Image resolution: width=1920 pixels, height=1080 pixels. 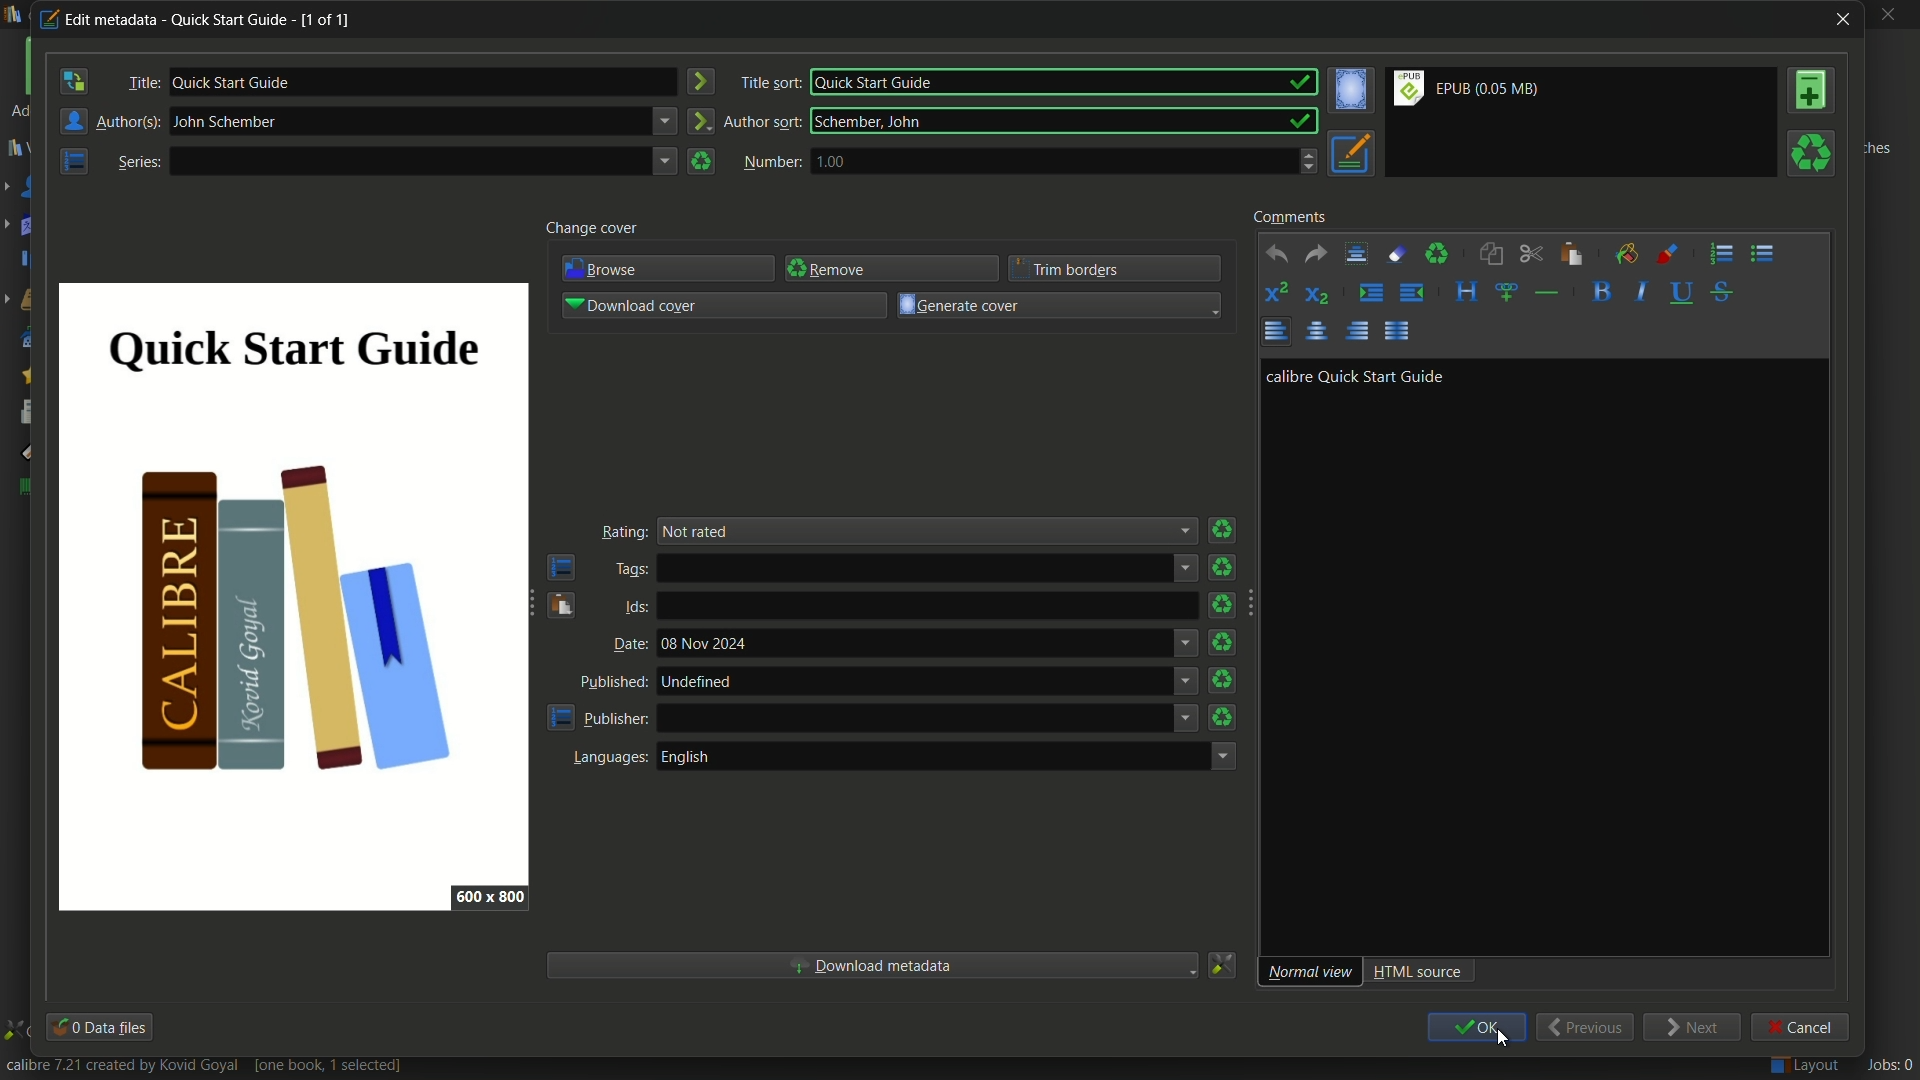 What do you see at coordinates (141, 82) in the screenshot?
I see `Title:` at bounding box center [141, 82].